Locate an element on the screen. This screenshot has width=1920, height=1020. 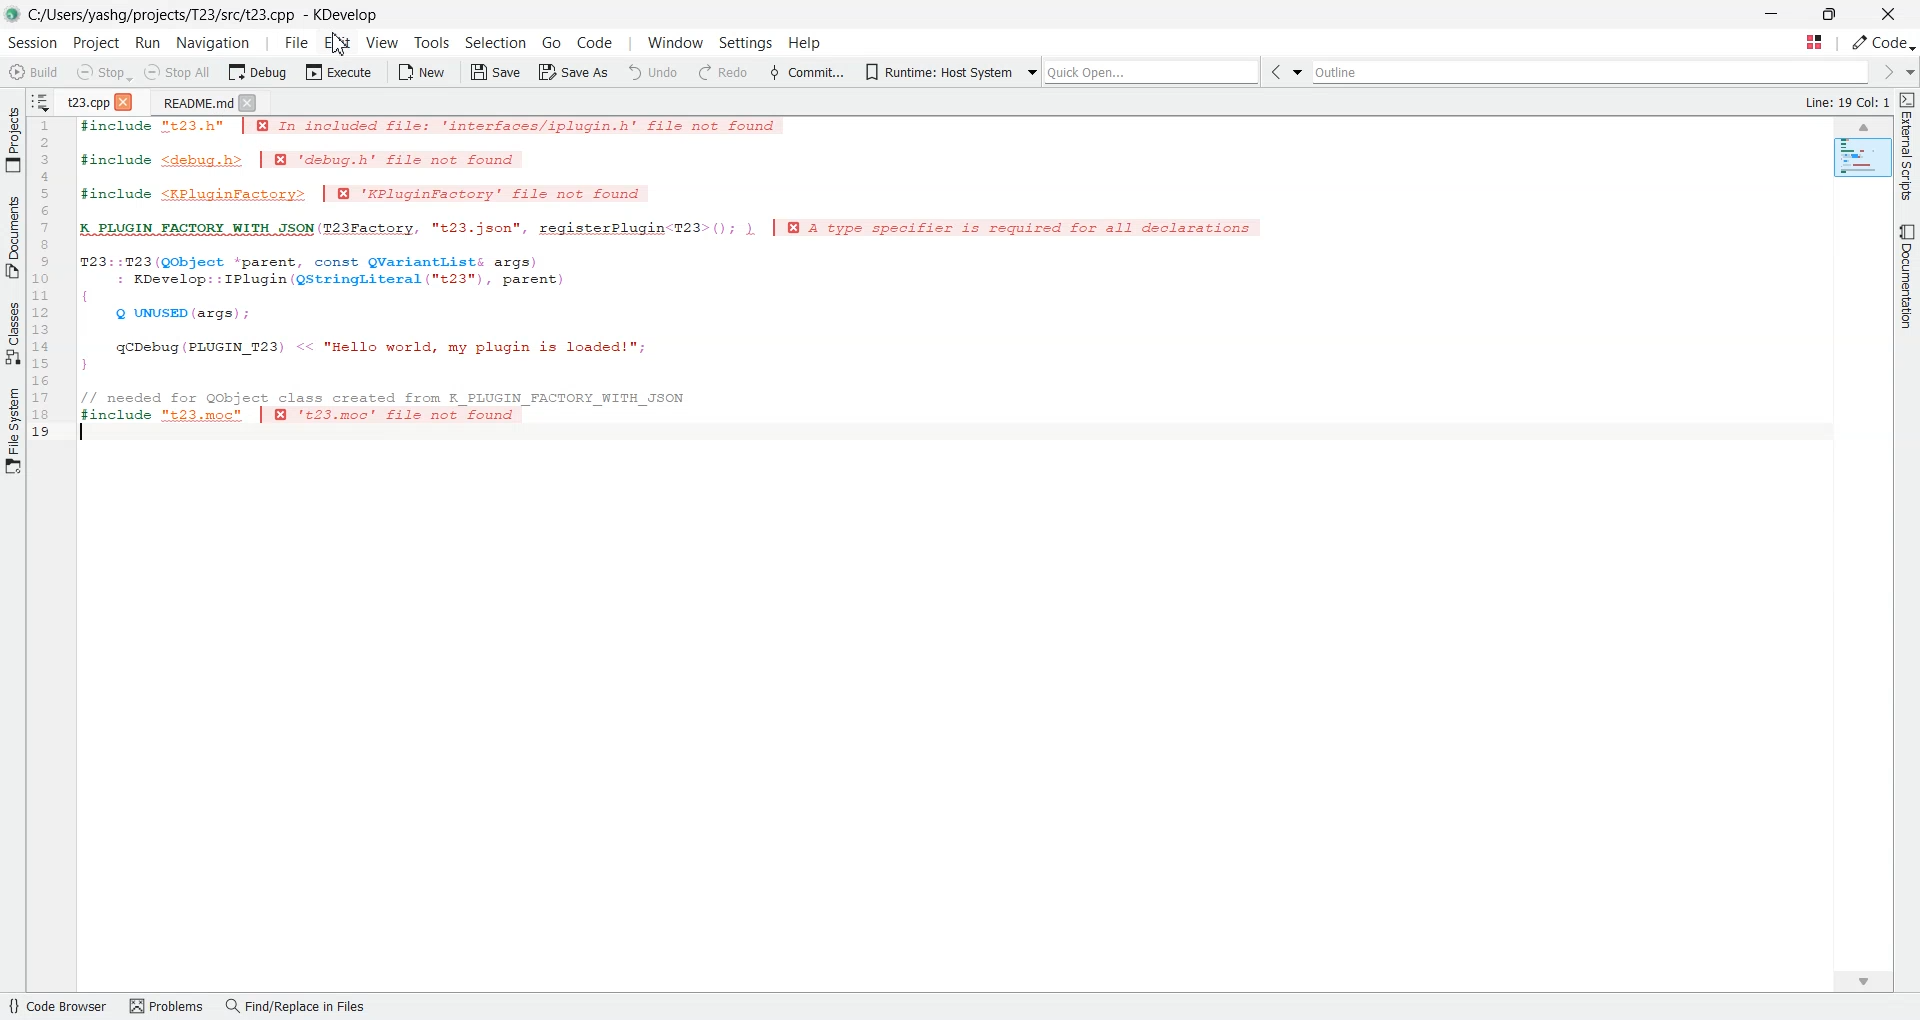
Go back is located at coordinates (1279, 73).